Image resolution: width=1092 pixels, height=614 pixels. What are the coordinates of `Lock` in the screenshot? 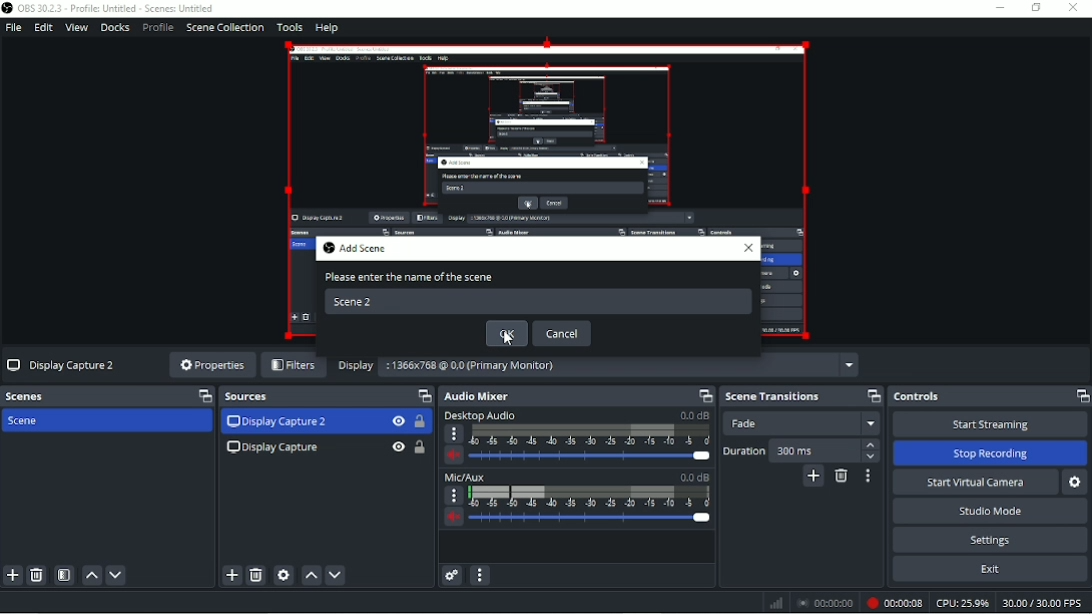 It's located at (420, 447).